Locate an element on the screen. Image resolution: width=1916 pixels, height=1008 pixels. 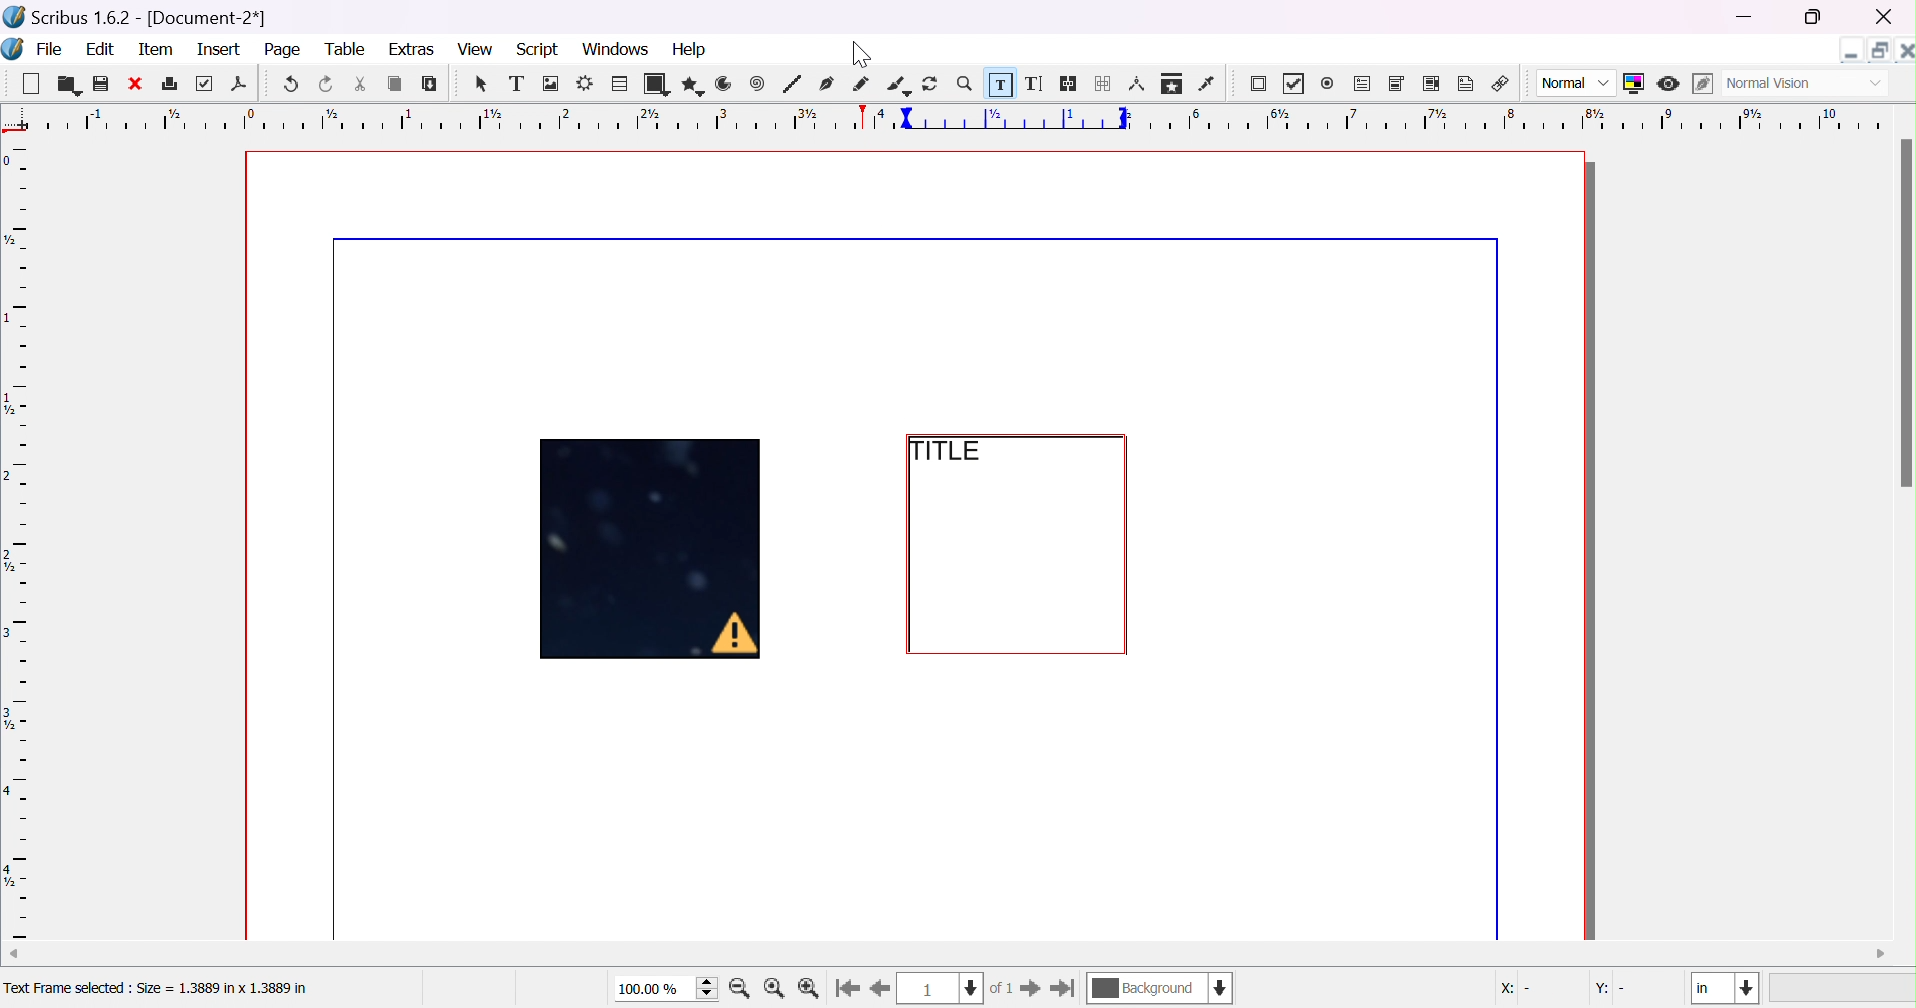
PDF push button is located at coordinates (1261, 86).